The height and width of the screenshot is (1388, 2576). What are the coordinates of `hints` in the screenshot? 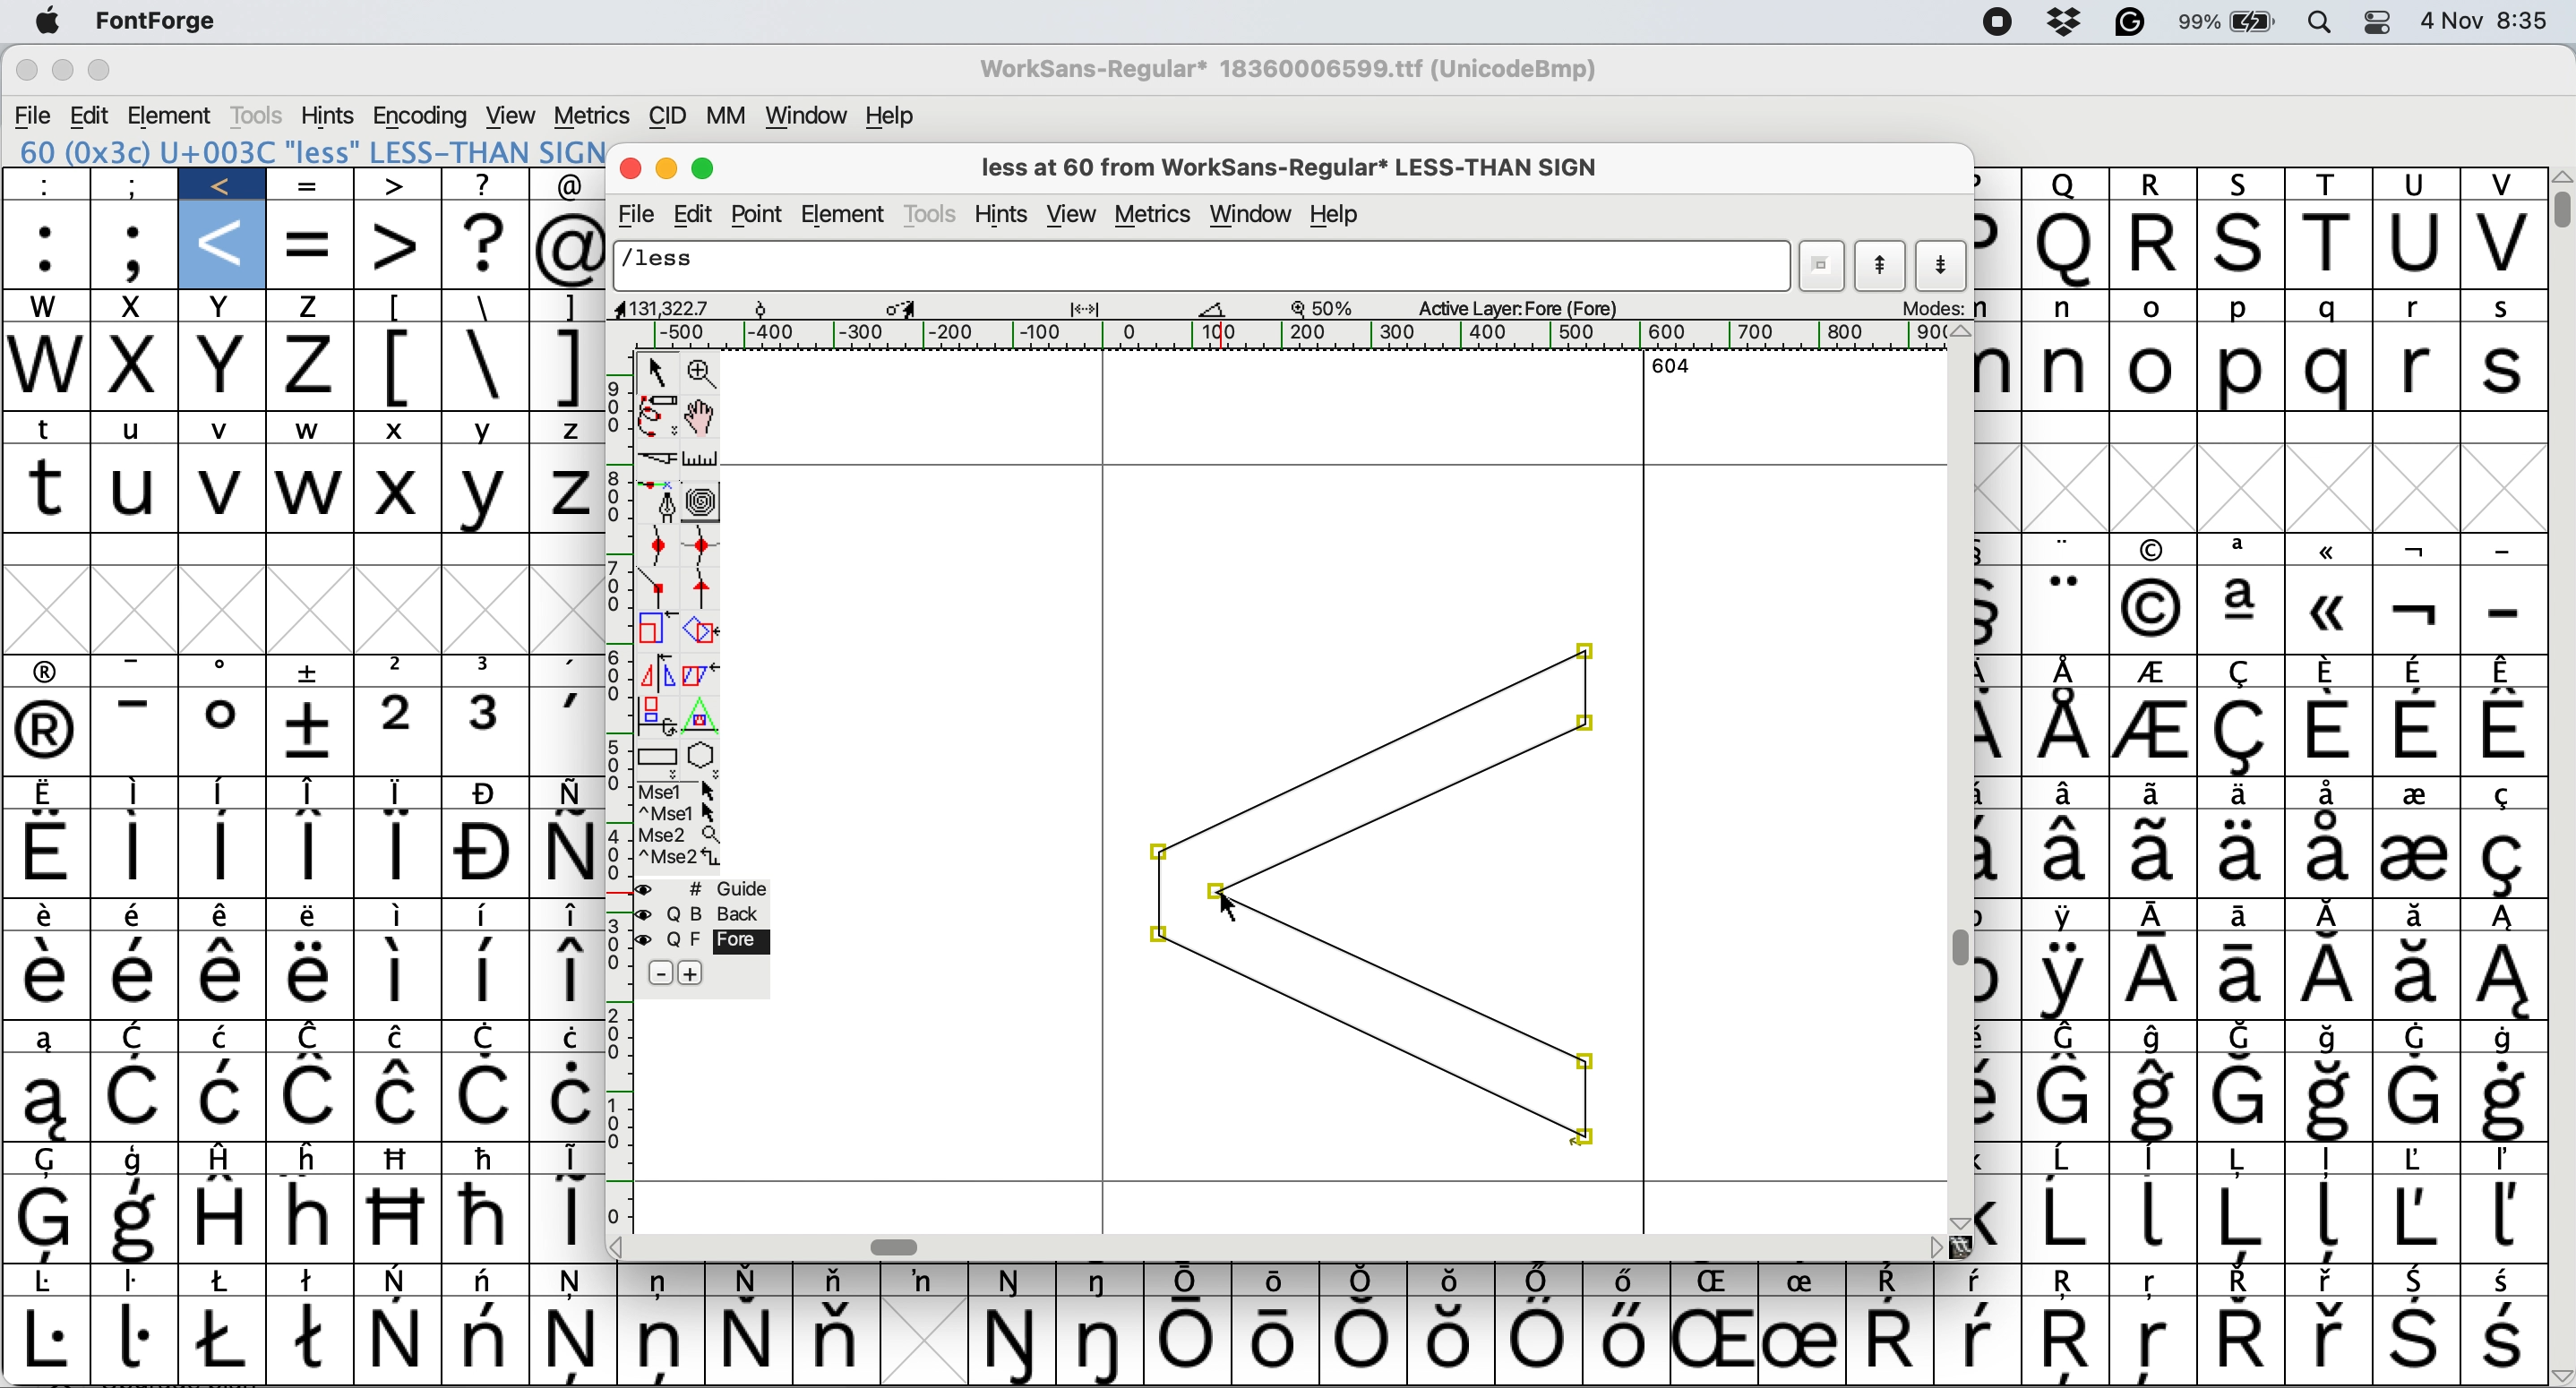 It's located at (328, 115).